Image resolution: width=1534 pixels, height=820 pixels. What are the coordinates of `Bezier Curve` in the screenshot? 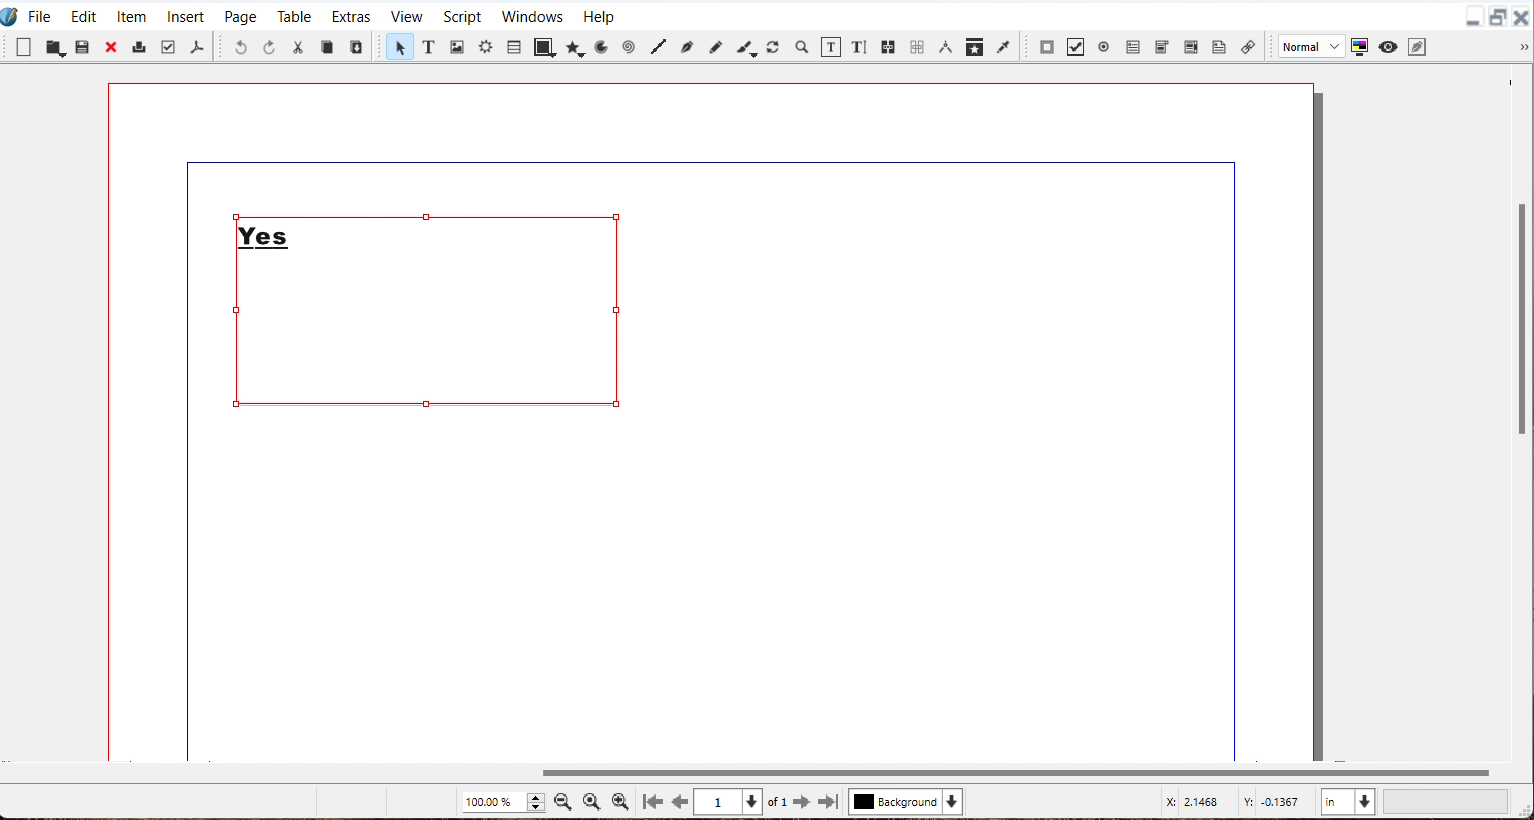 It's located at (685, 48).